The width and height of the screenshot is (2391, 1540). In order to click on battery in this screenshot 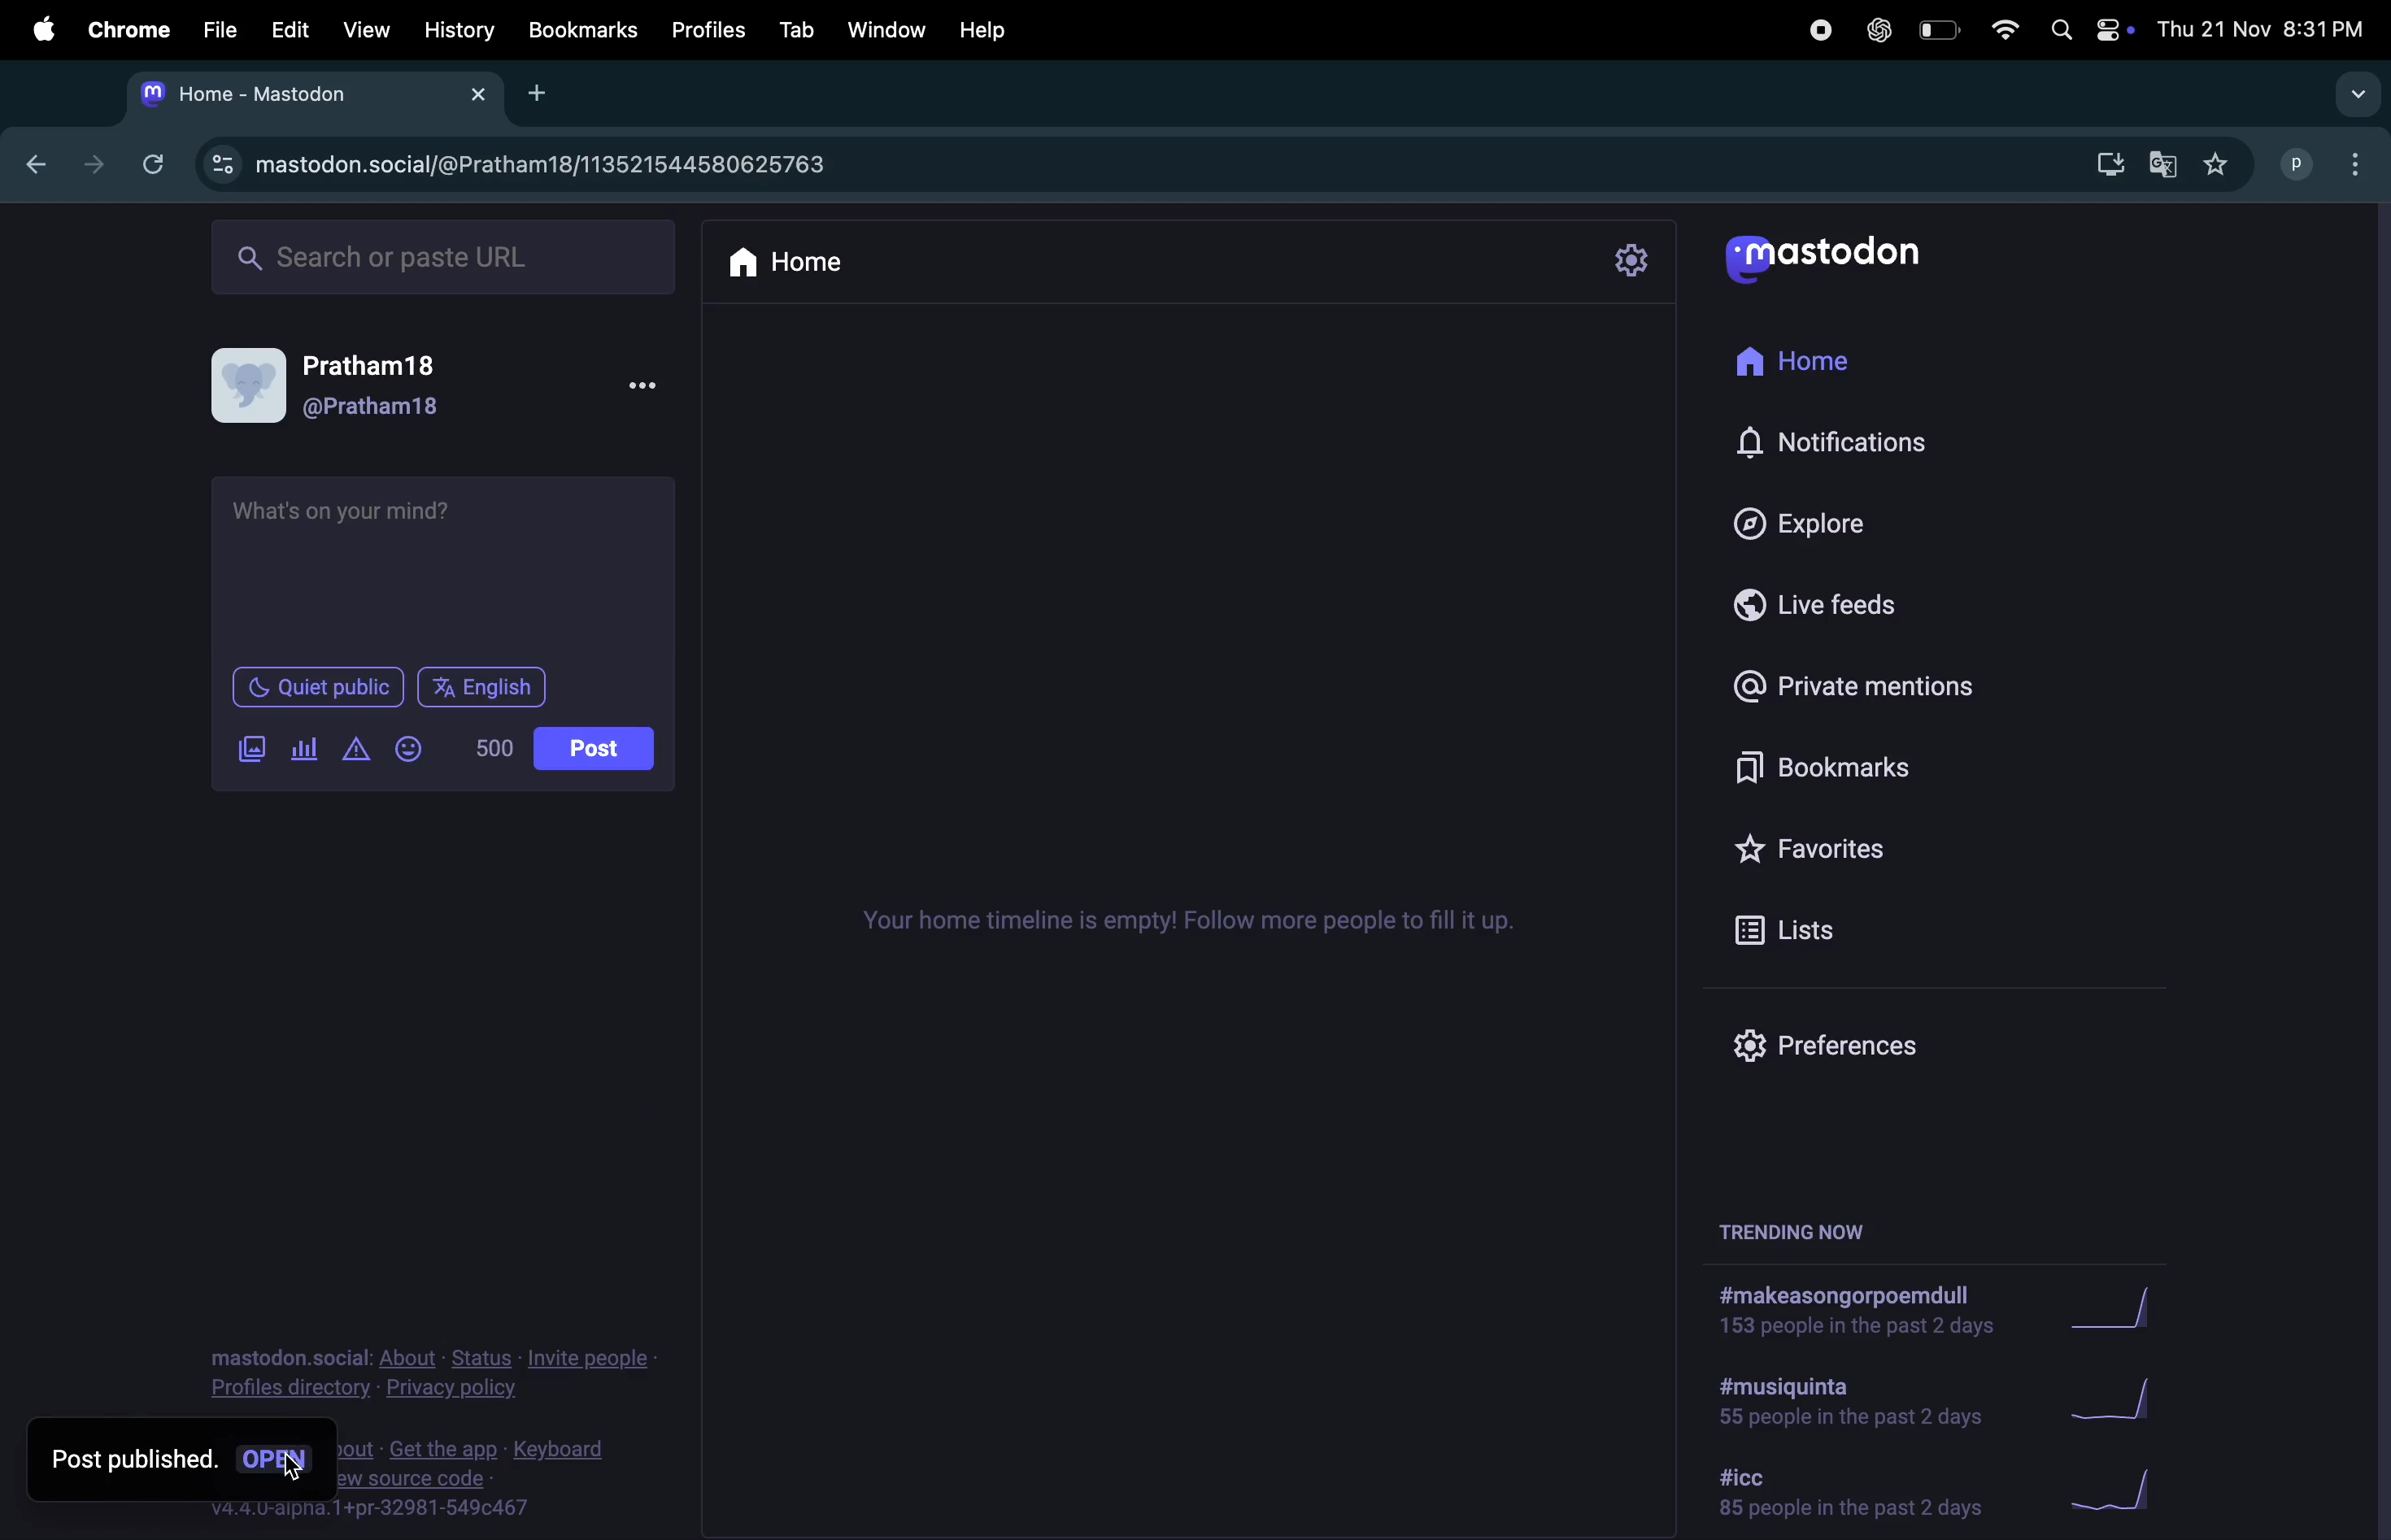, I will do `click(1940, 32)`.